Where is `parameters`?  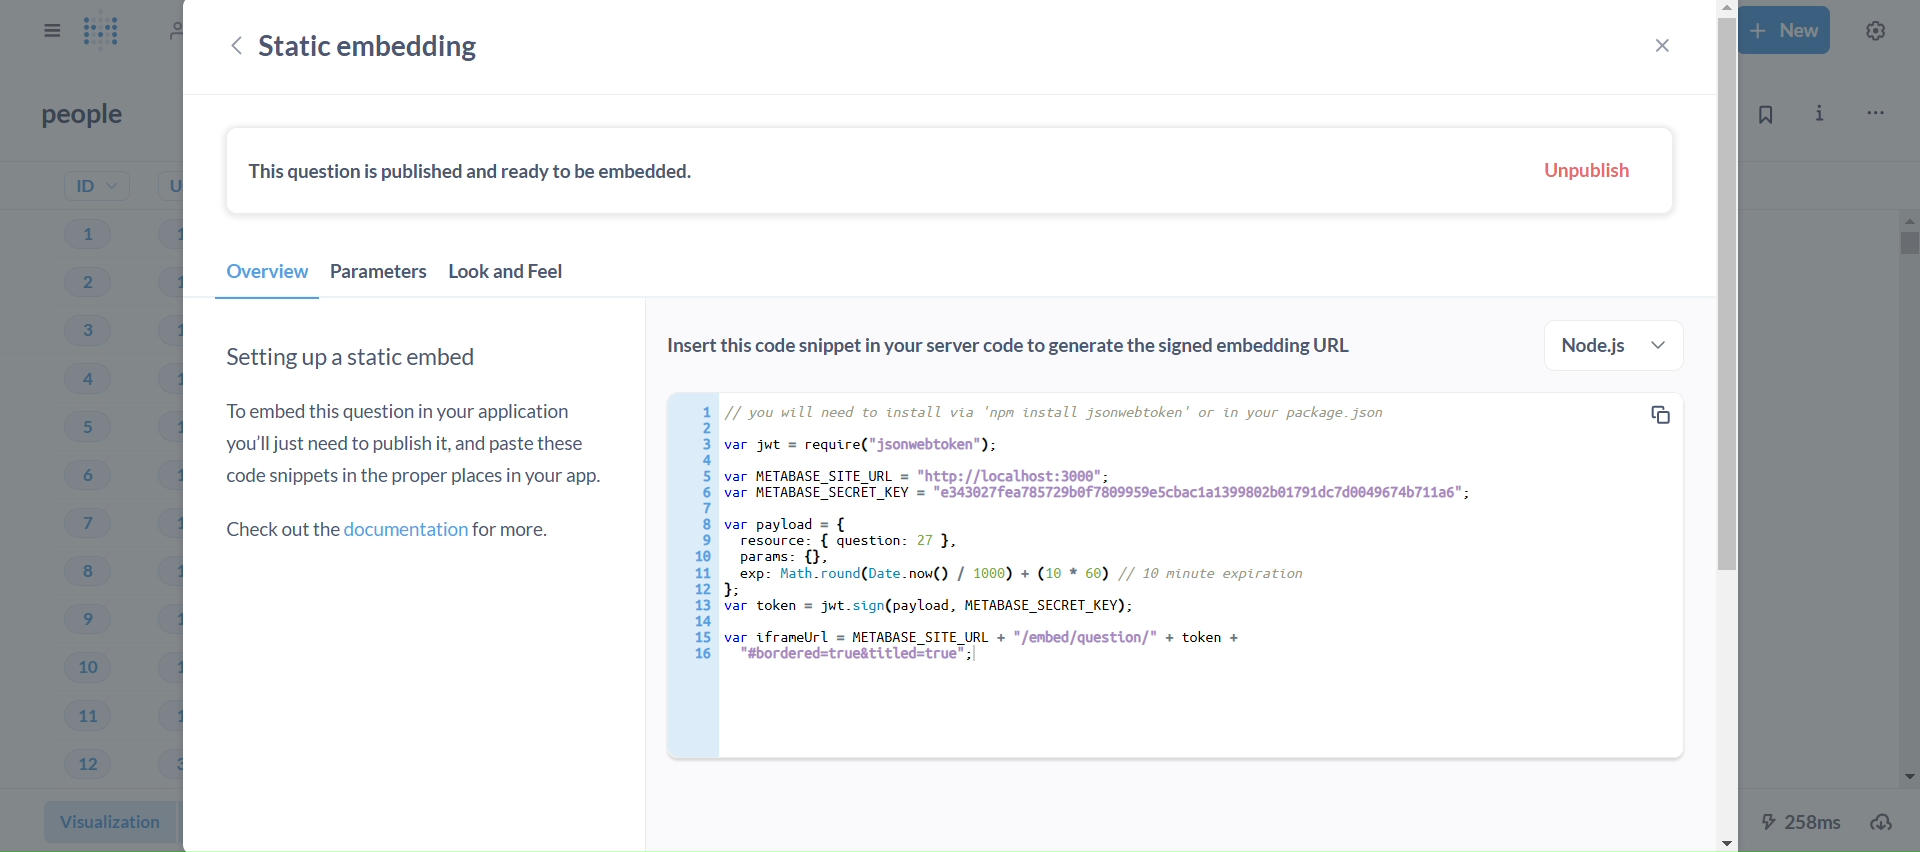
parameters is located at coordinates (380, 277).